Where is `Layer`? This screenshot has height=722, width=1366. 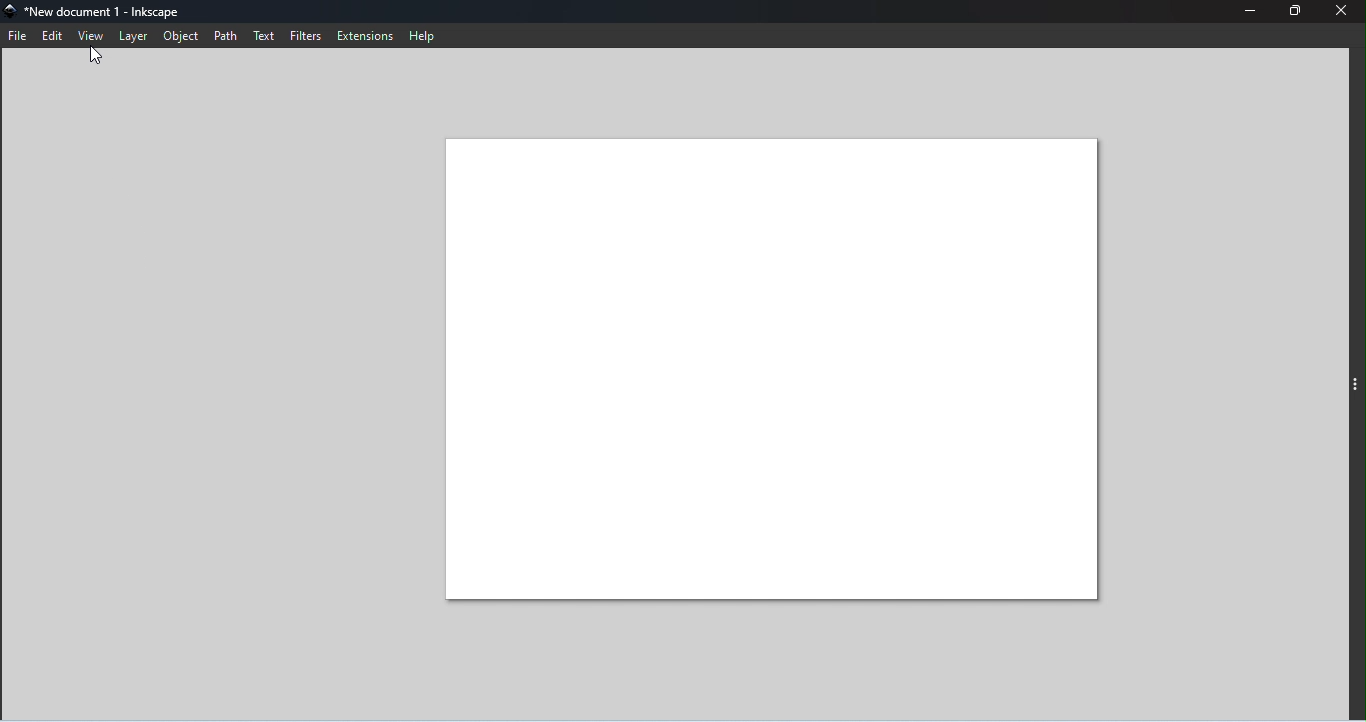 Layer is located at coordinates (136, 37).